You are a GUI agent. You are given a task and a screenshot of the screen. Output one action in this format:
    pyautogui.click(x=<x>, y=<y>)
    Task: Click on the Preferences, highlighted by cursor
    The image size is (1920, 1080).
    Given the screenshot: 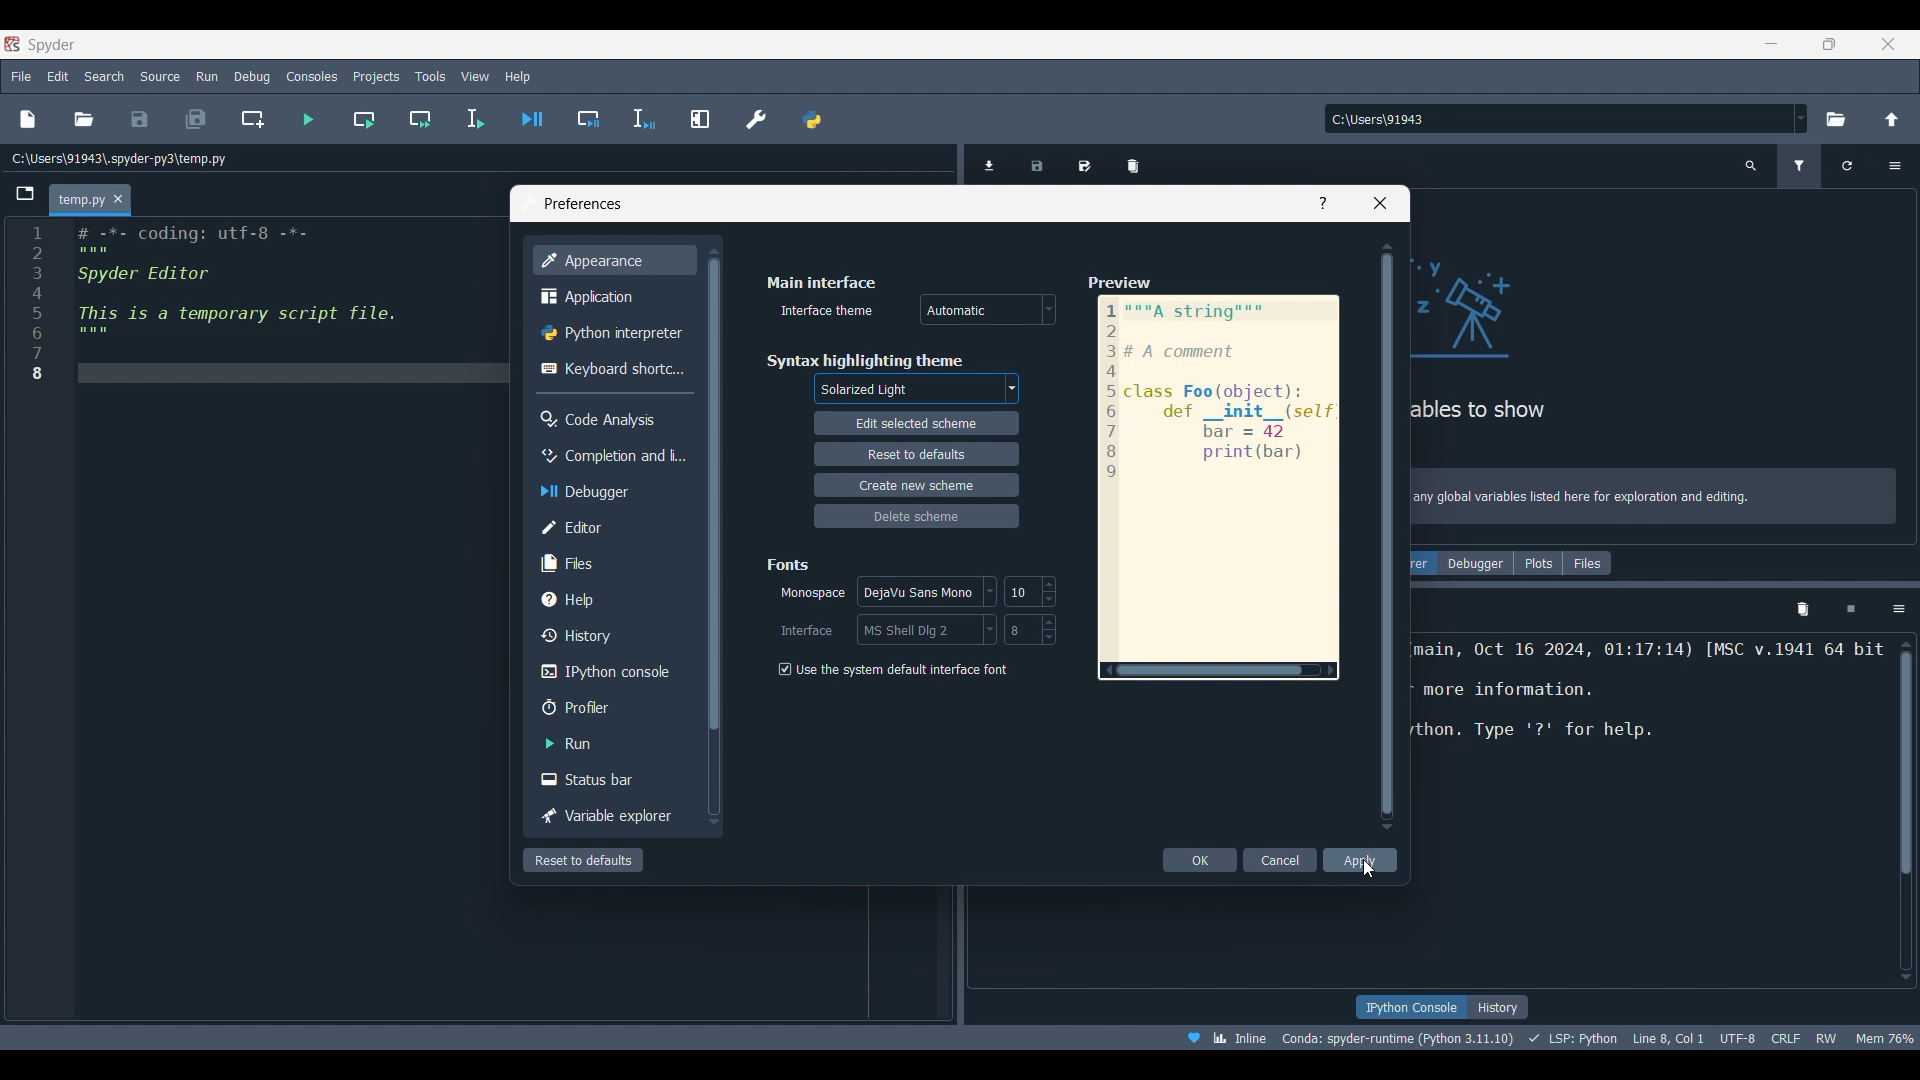 What is the action you would take?
    pyautogui.click(x=750, y=116)
    